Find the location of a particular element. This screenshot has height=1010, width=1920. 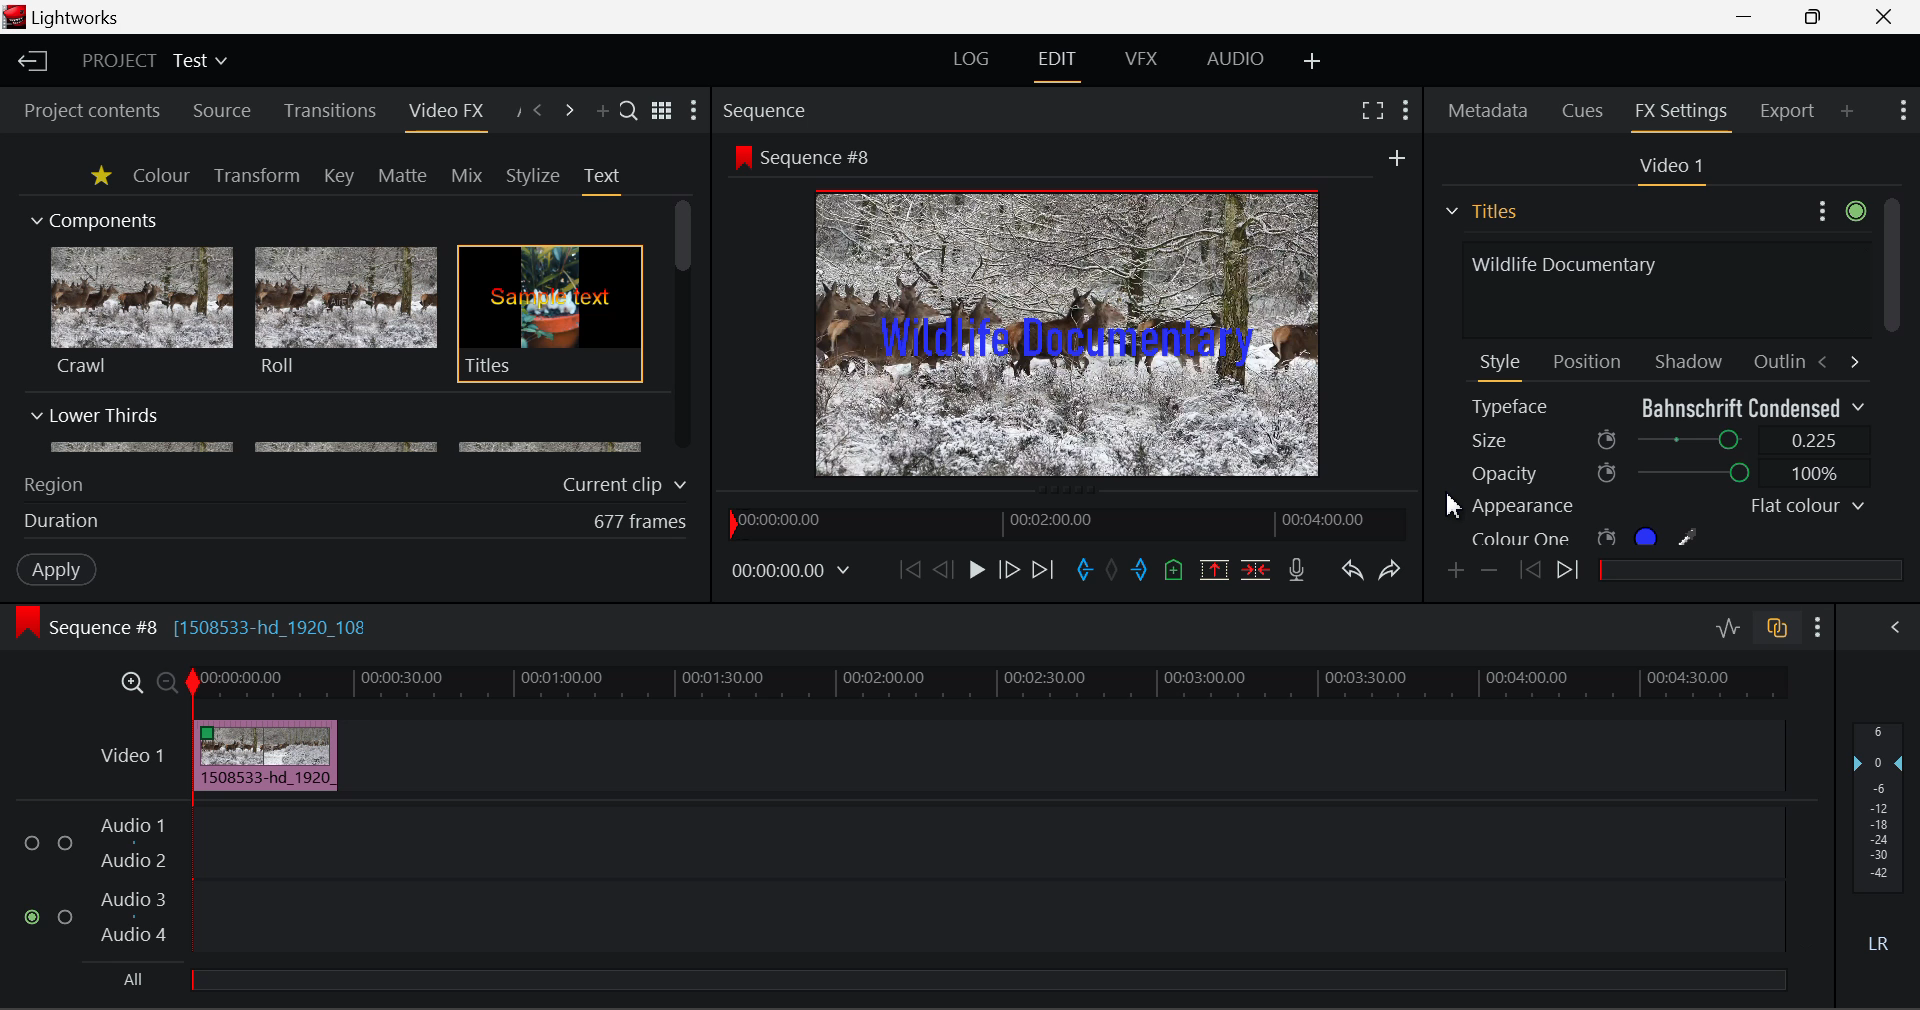

Sequence #8 [1508533-hd_1920_108 is located at coordinates (212, 627).